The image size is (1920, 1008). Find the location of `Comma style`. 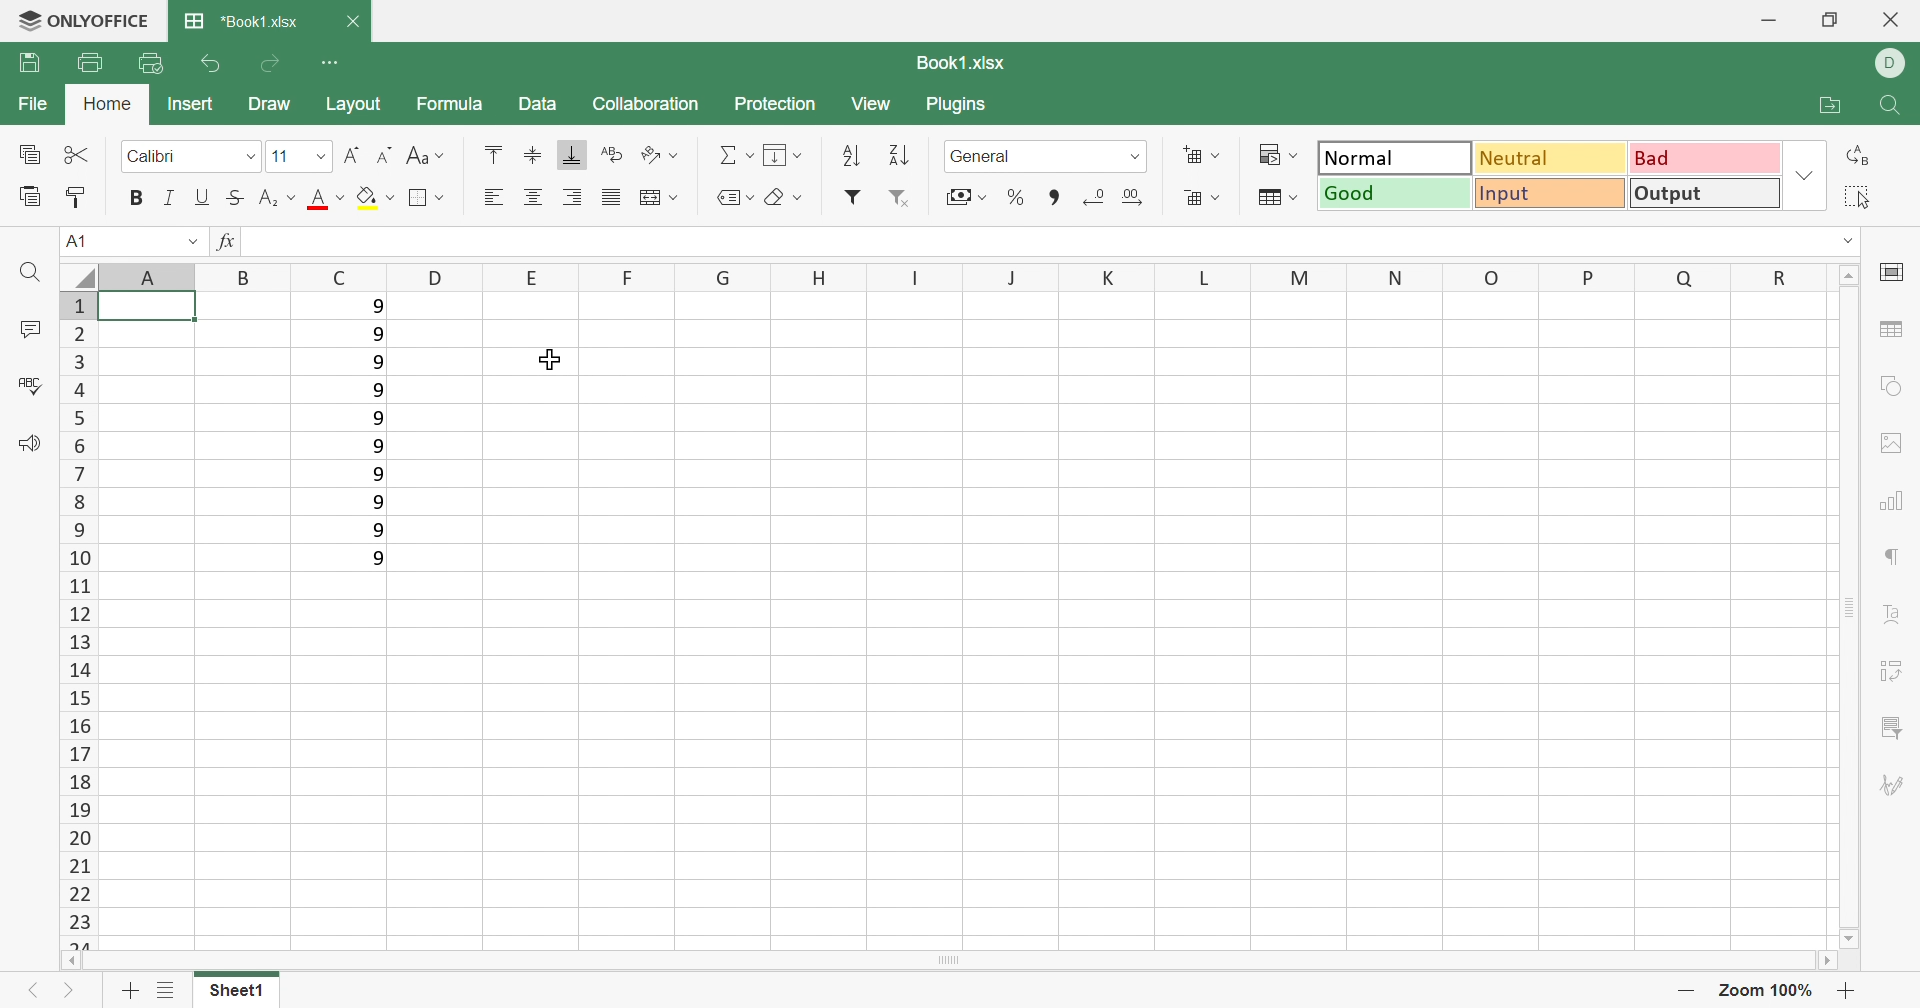

Comma style is located at coordinates (1052, 195).